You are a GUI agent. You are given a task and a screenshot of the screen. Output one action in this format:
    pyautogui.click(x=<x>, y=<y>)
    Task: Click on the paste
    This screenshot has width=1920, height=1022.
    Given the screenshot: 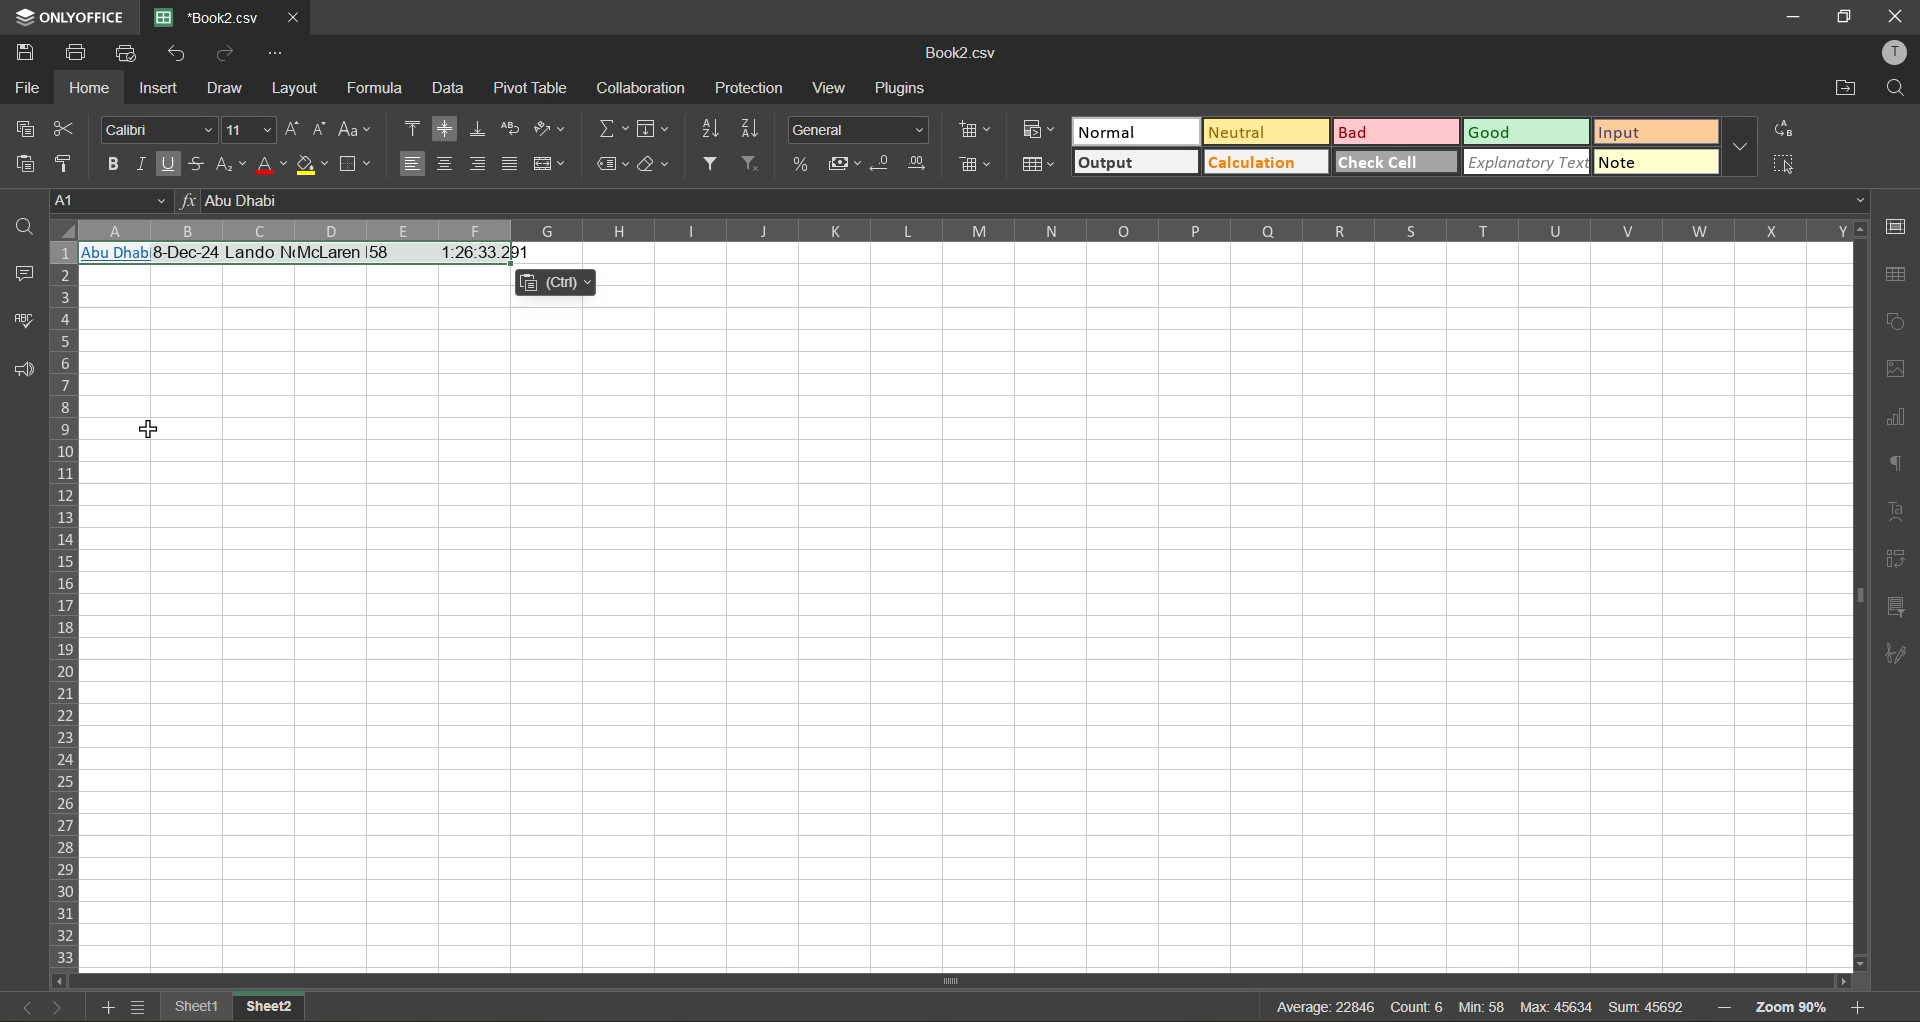 What is the action you would take?
    pyautogui.click(x=24, y=163)
    